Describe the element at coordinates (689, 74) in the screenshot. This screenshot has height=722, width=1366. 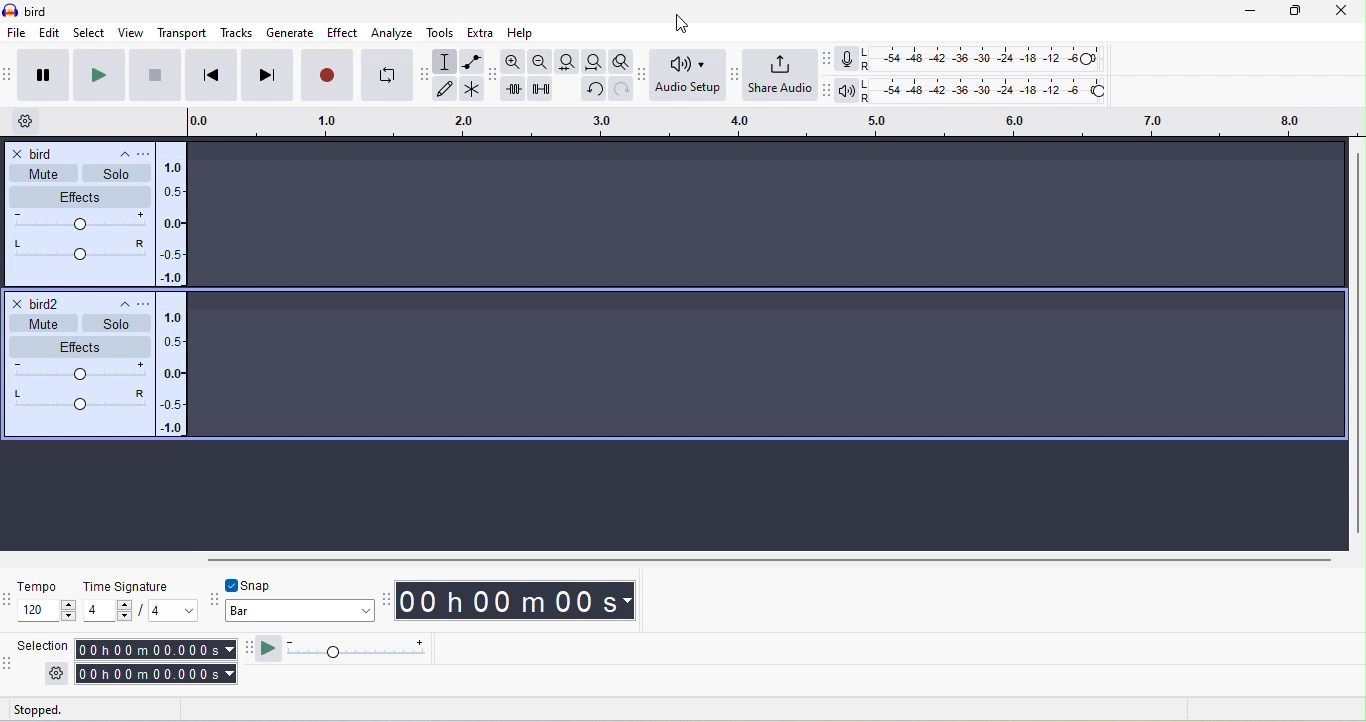
I see `audio setup toolbar` at that location.